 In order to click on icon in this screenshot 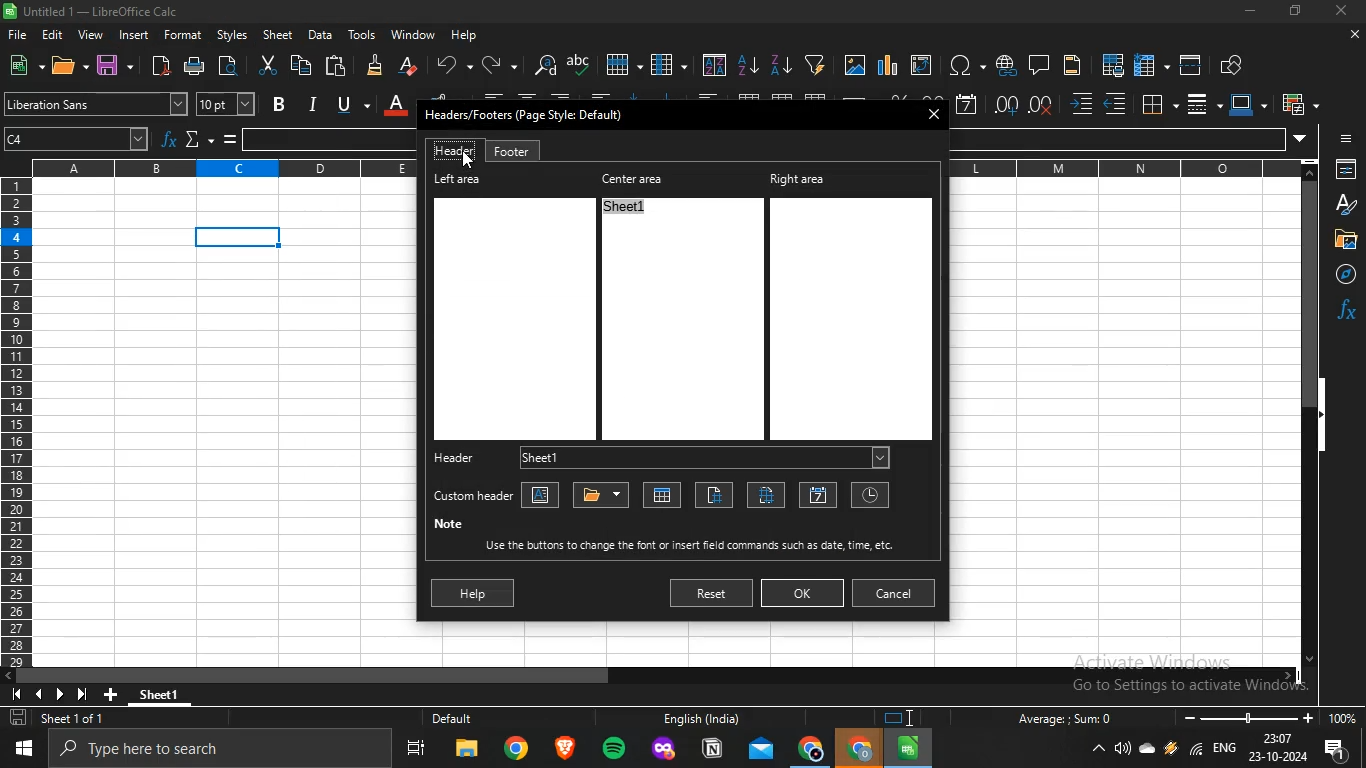, I will do `click(1346, 135)`.